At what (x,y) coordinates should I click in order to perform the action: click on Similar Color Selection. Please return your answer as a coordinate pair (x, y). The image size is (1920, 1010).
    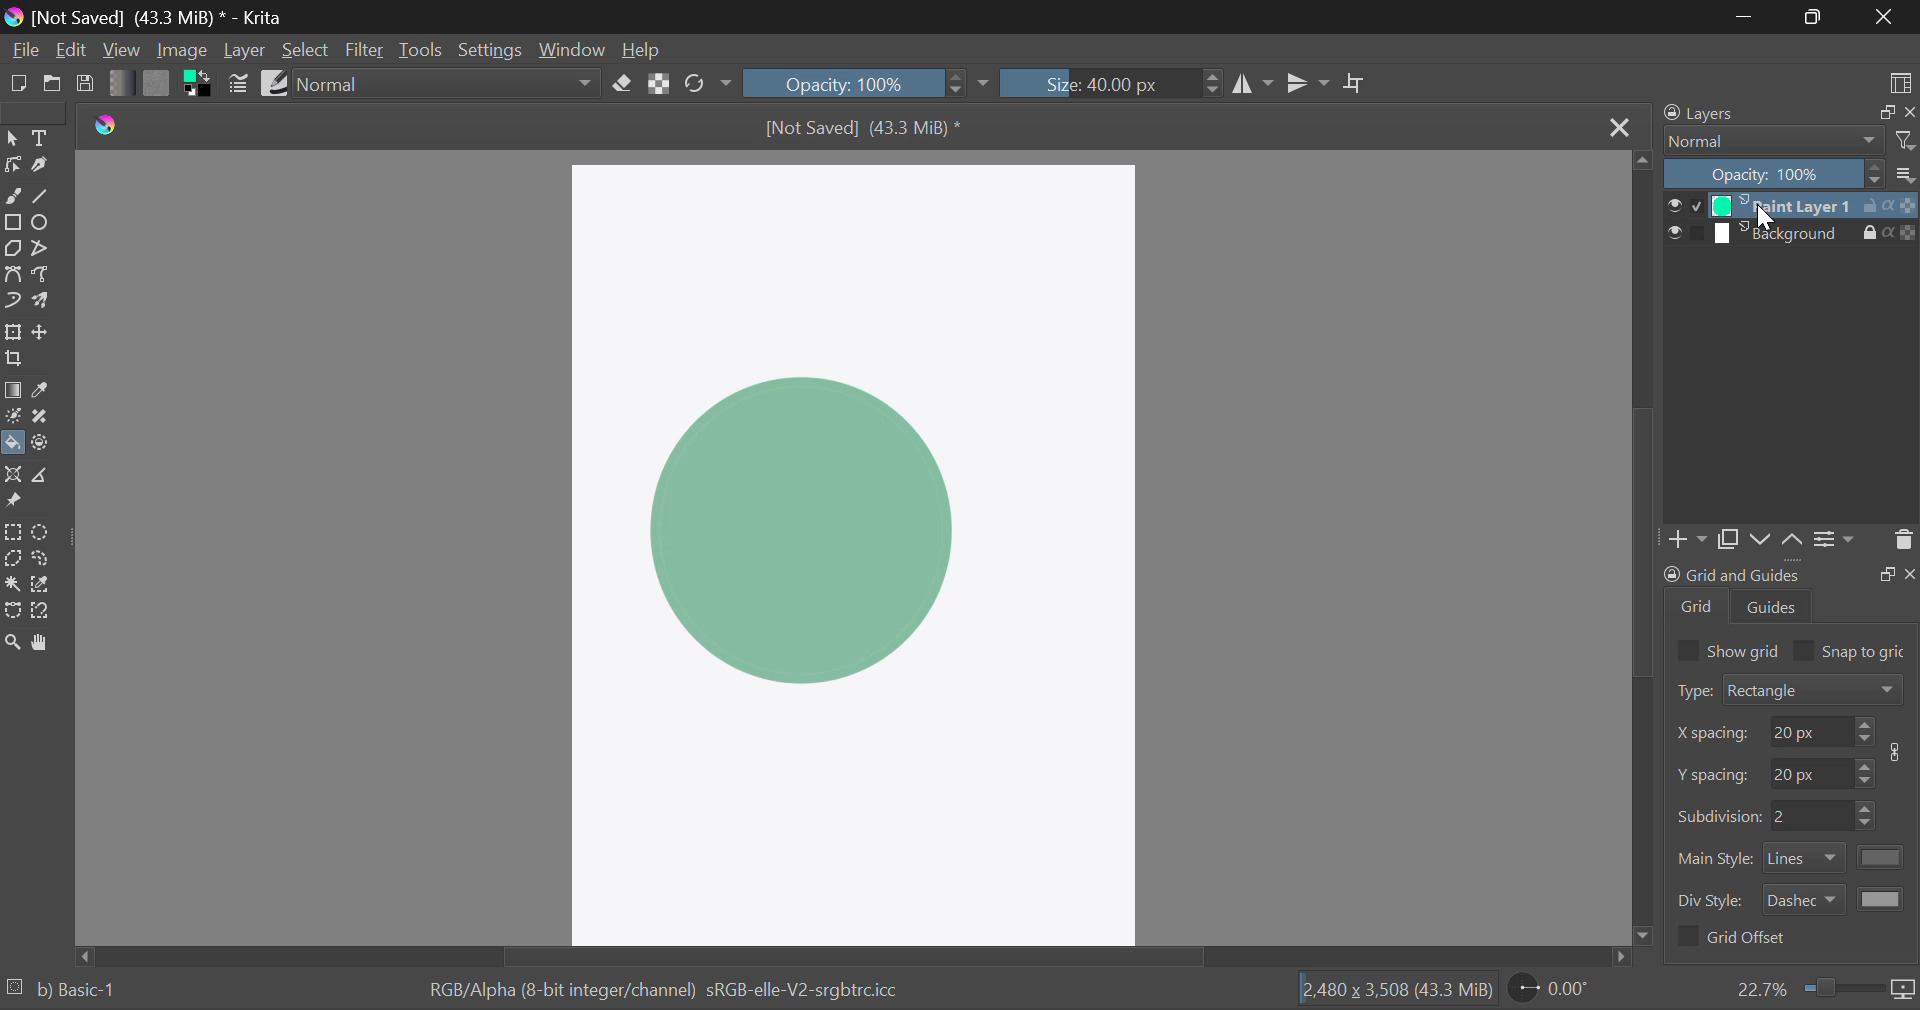
    Looking at the image, I should click on (41, 586).